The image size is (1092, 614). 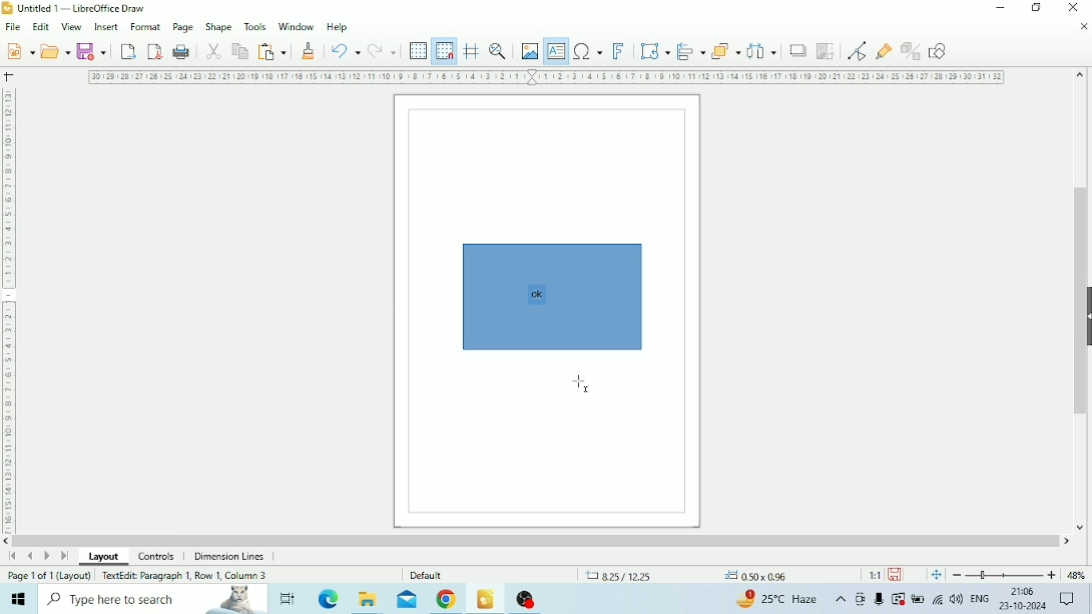 What do you see at coordinates (128, 52) in the screenshot?
I see `Export` at bounding box center [128, 52].